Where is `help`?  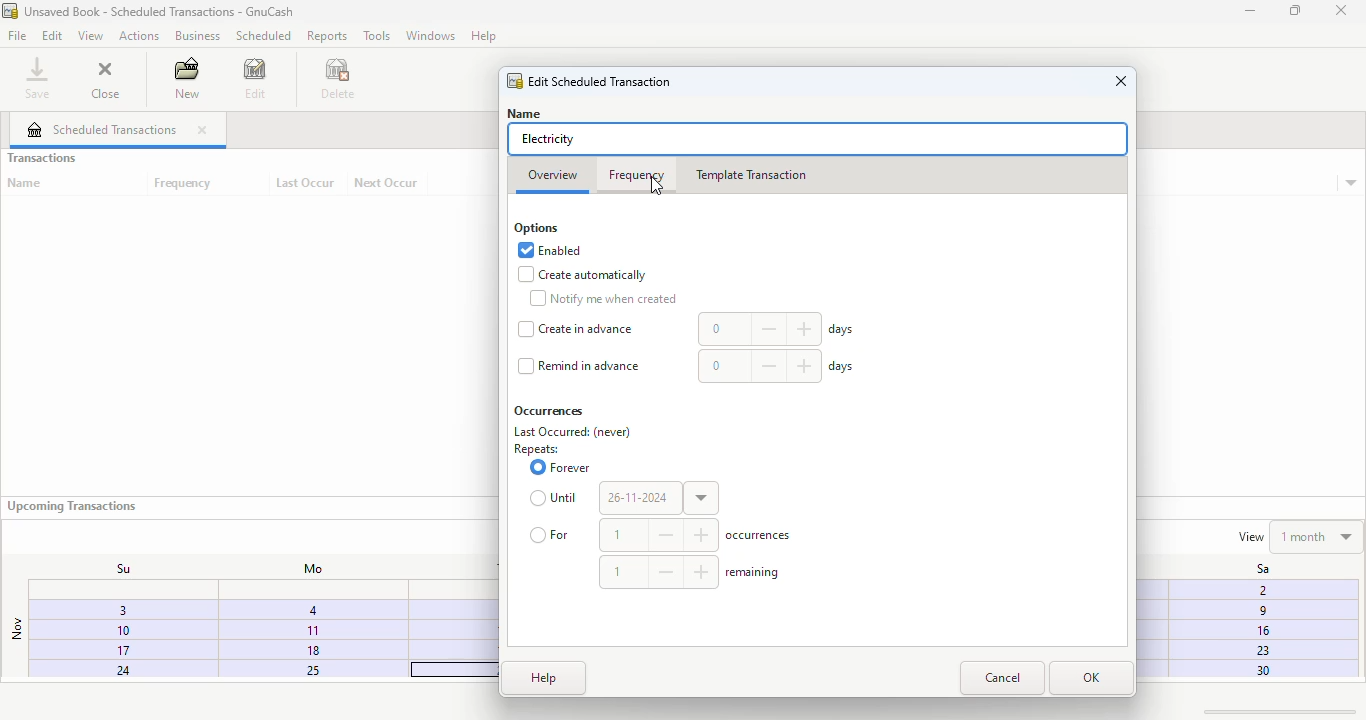 help is located at coordinates (544, 678).